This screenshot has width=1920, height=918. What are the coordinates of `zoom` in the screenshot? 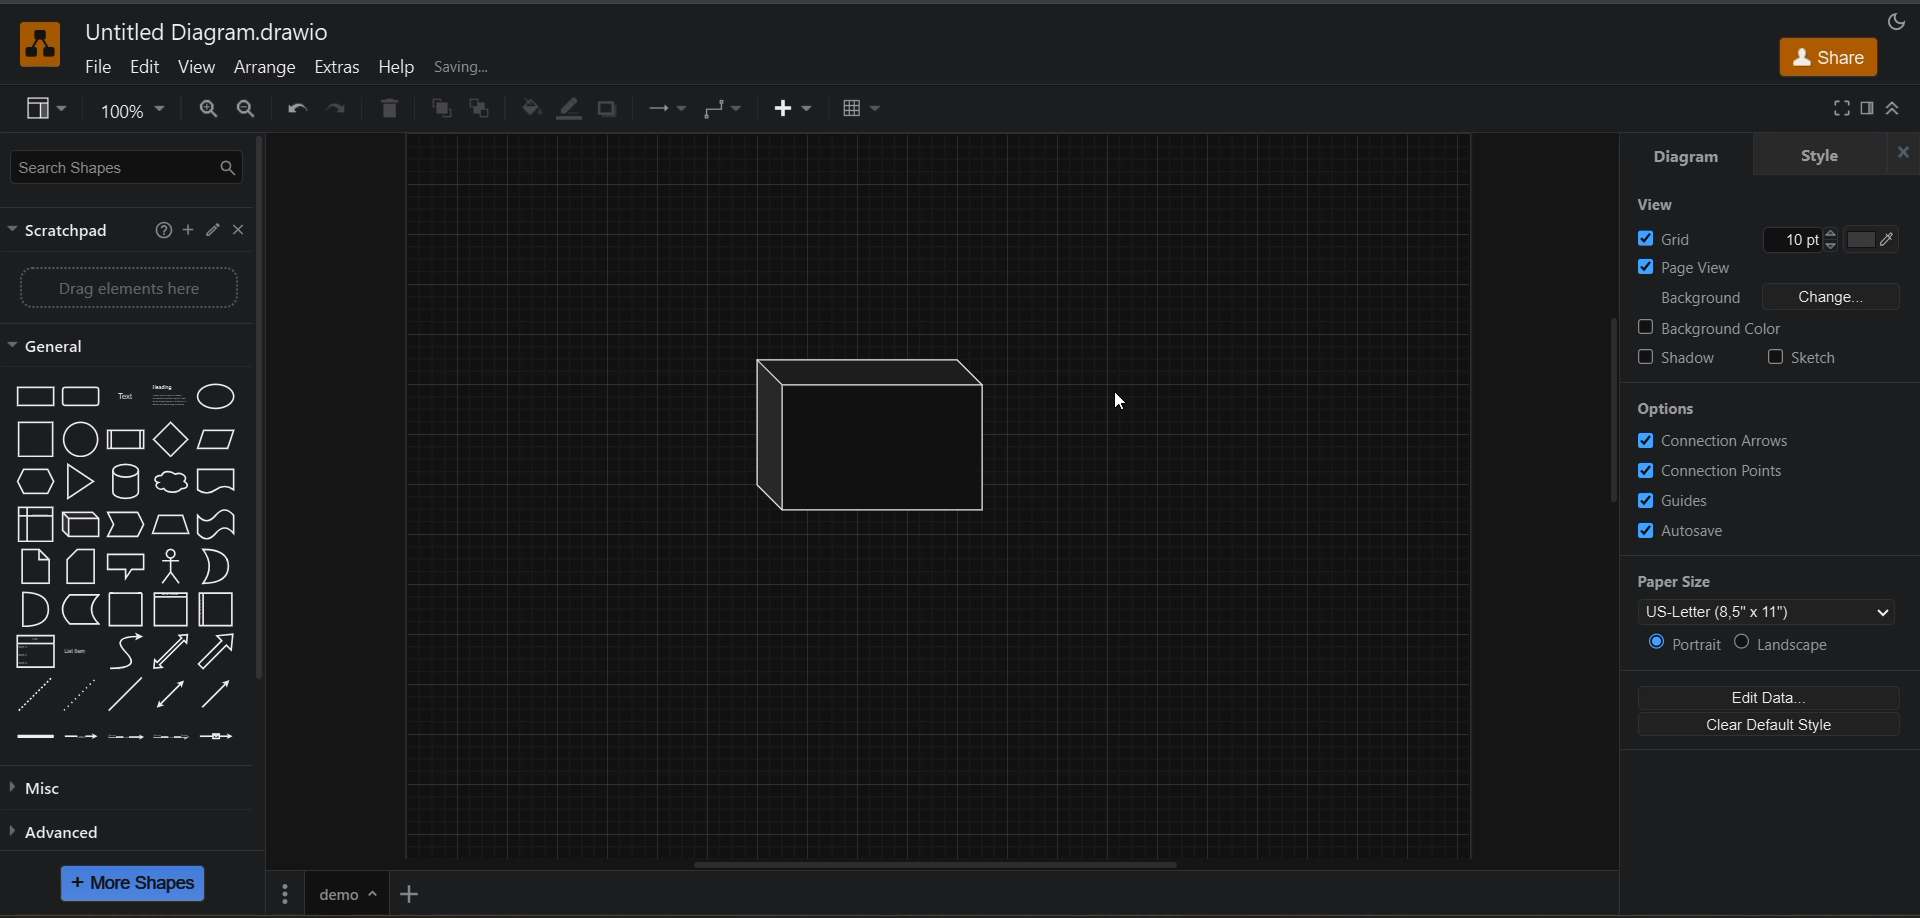 It's located at (133, 111).